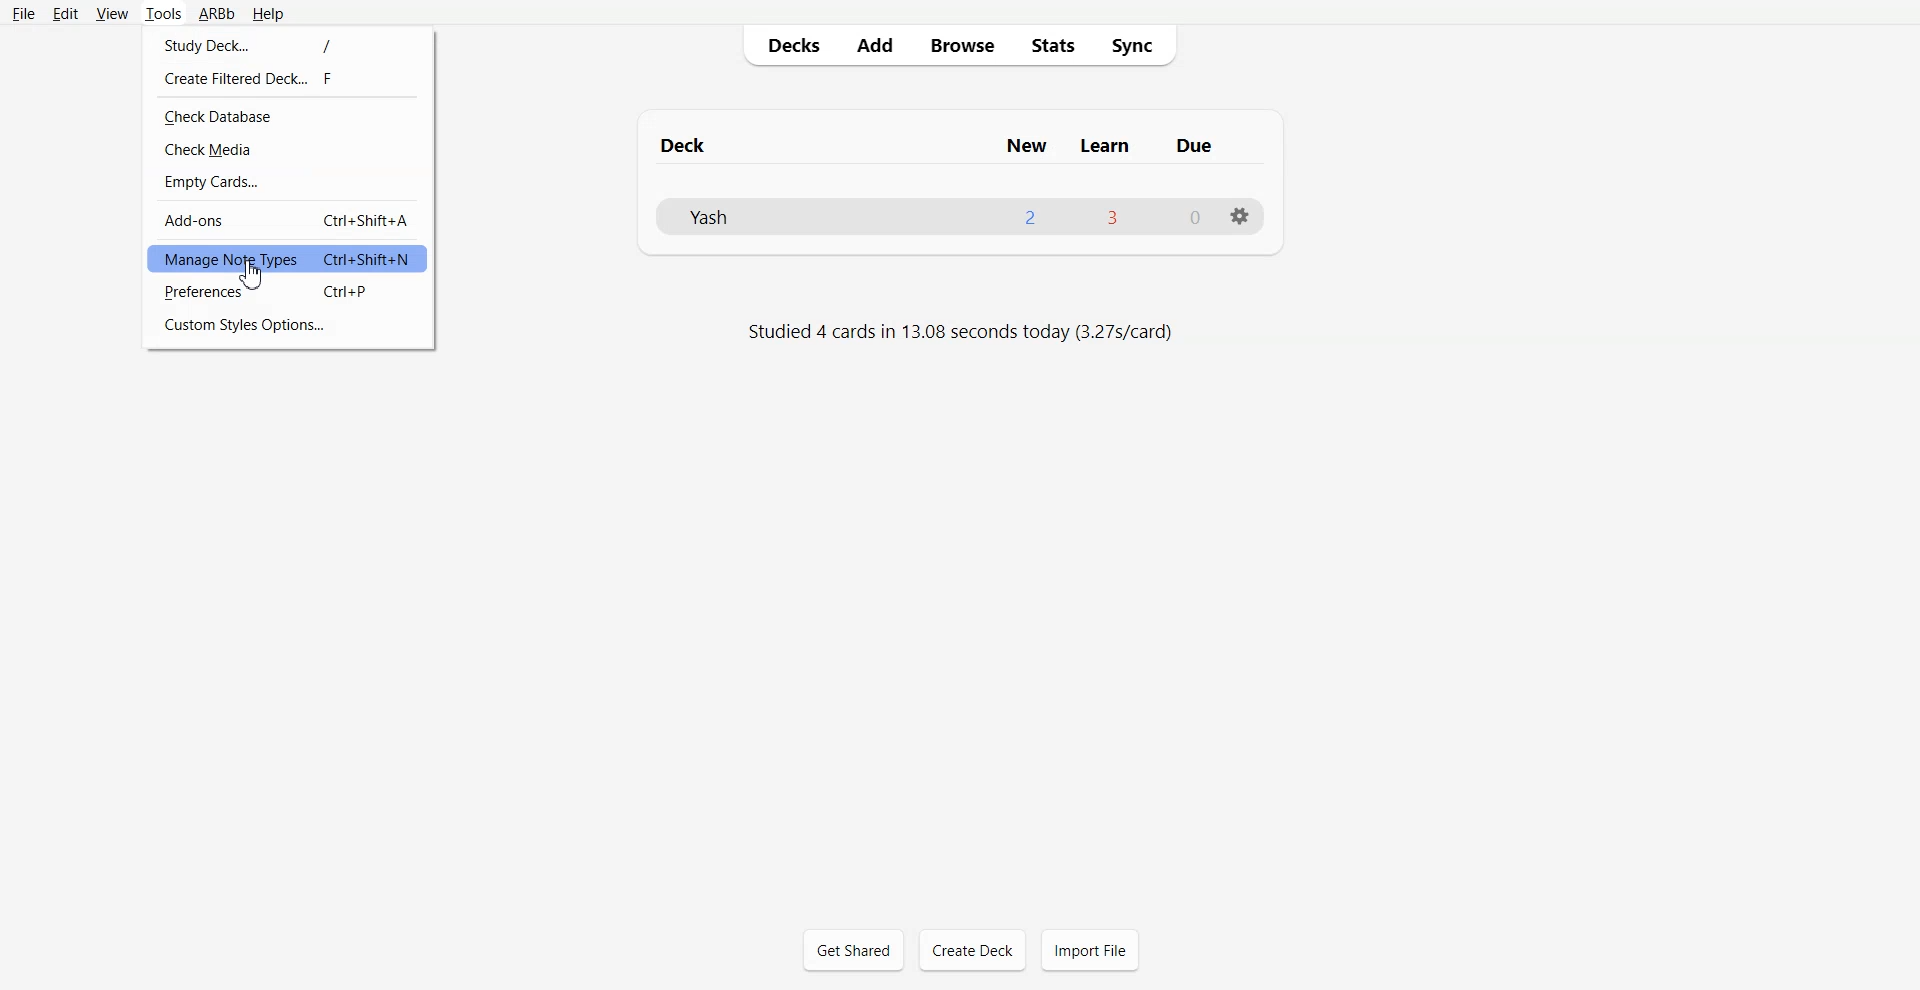 The width and height of the screenshot is (1920, 990). I want to click on Sync, so click(1138, 46).